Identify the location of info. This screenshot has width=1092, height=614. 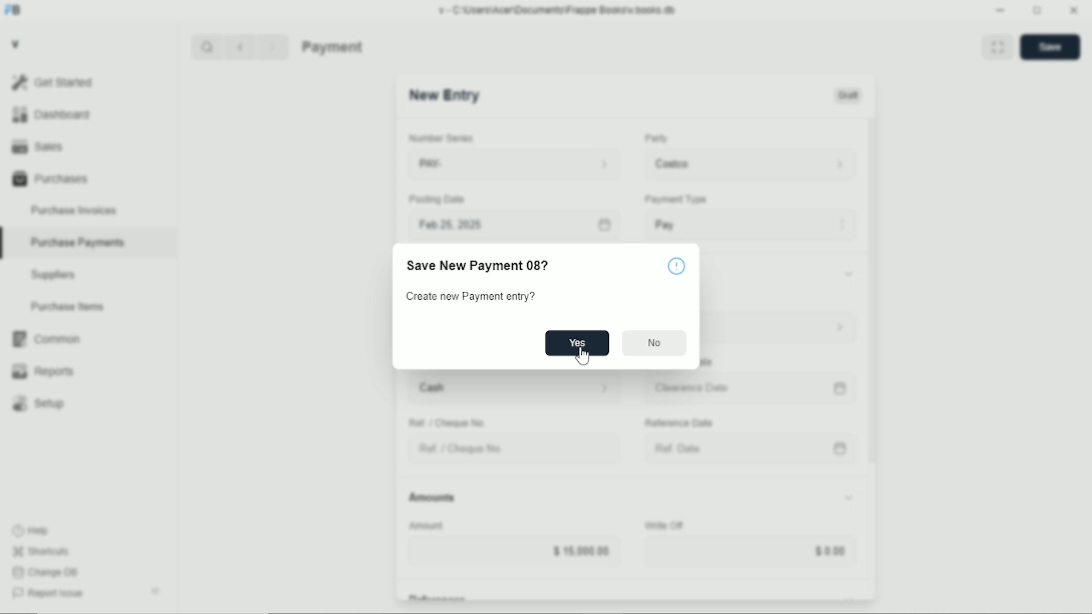
(678, 266).